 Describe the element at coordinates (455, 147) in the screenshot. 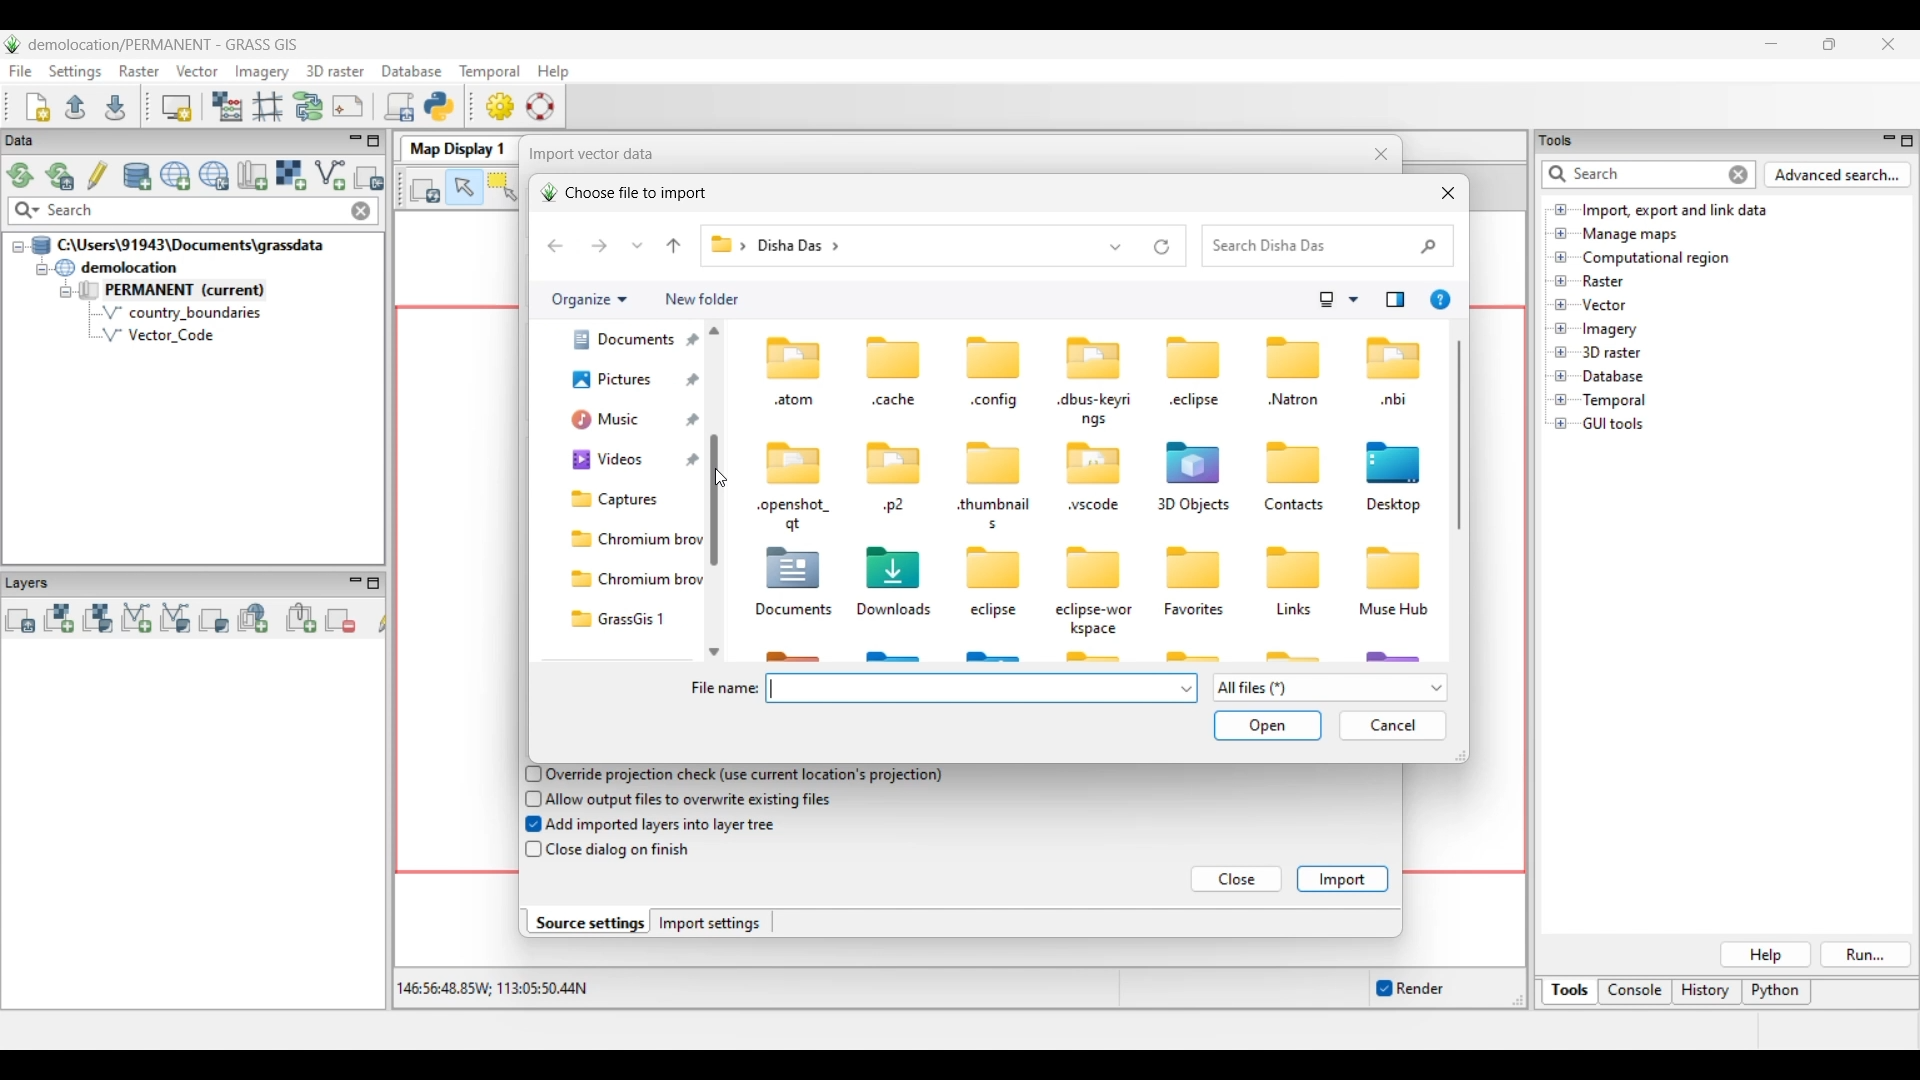

I see `Map Display 1 tab` at that location.